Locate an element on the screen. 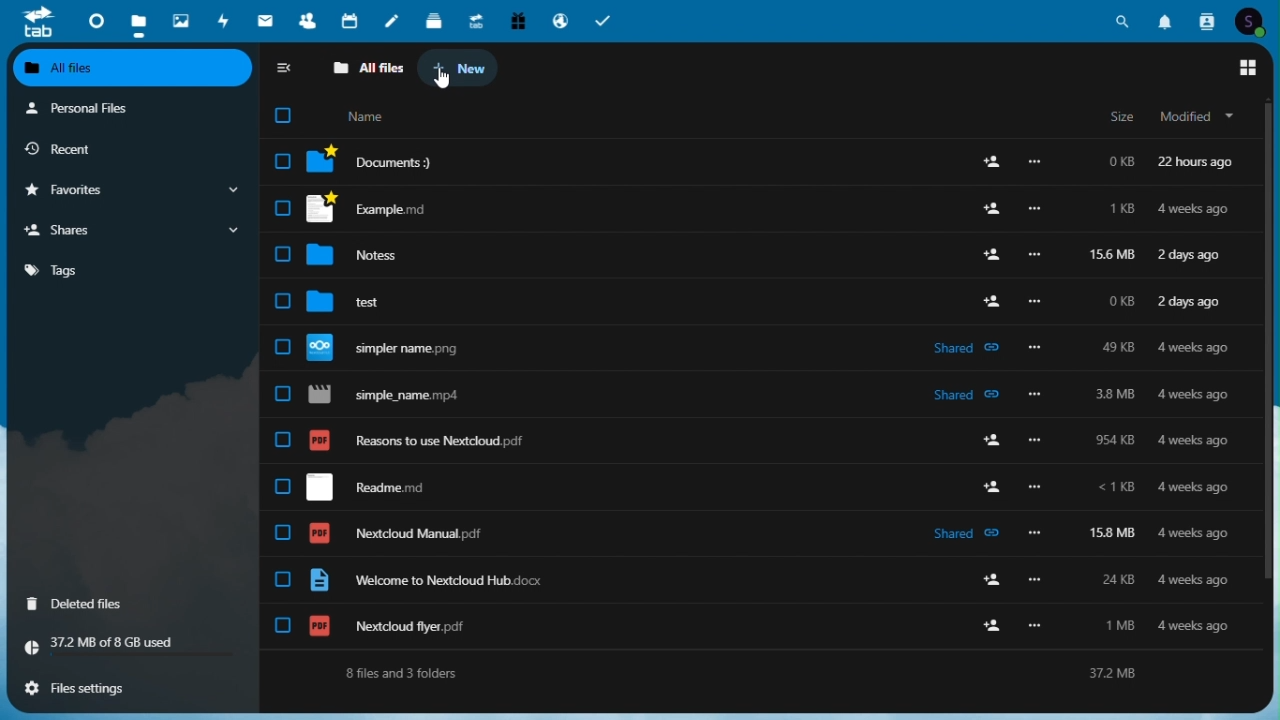 Image resolution: width=1280 pixels, height=720 pixels. Mail is located at coordinates (264, 20).